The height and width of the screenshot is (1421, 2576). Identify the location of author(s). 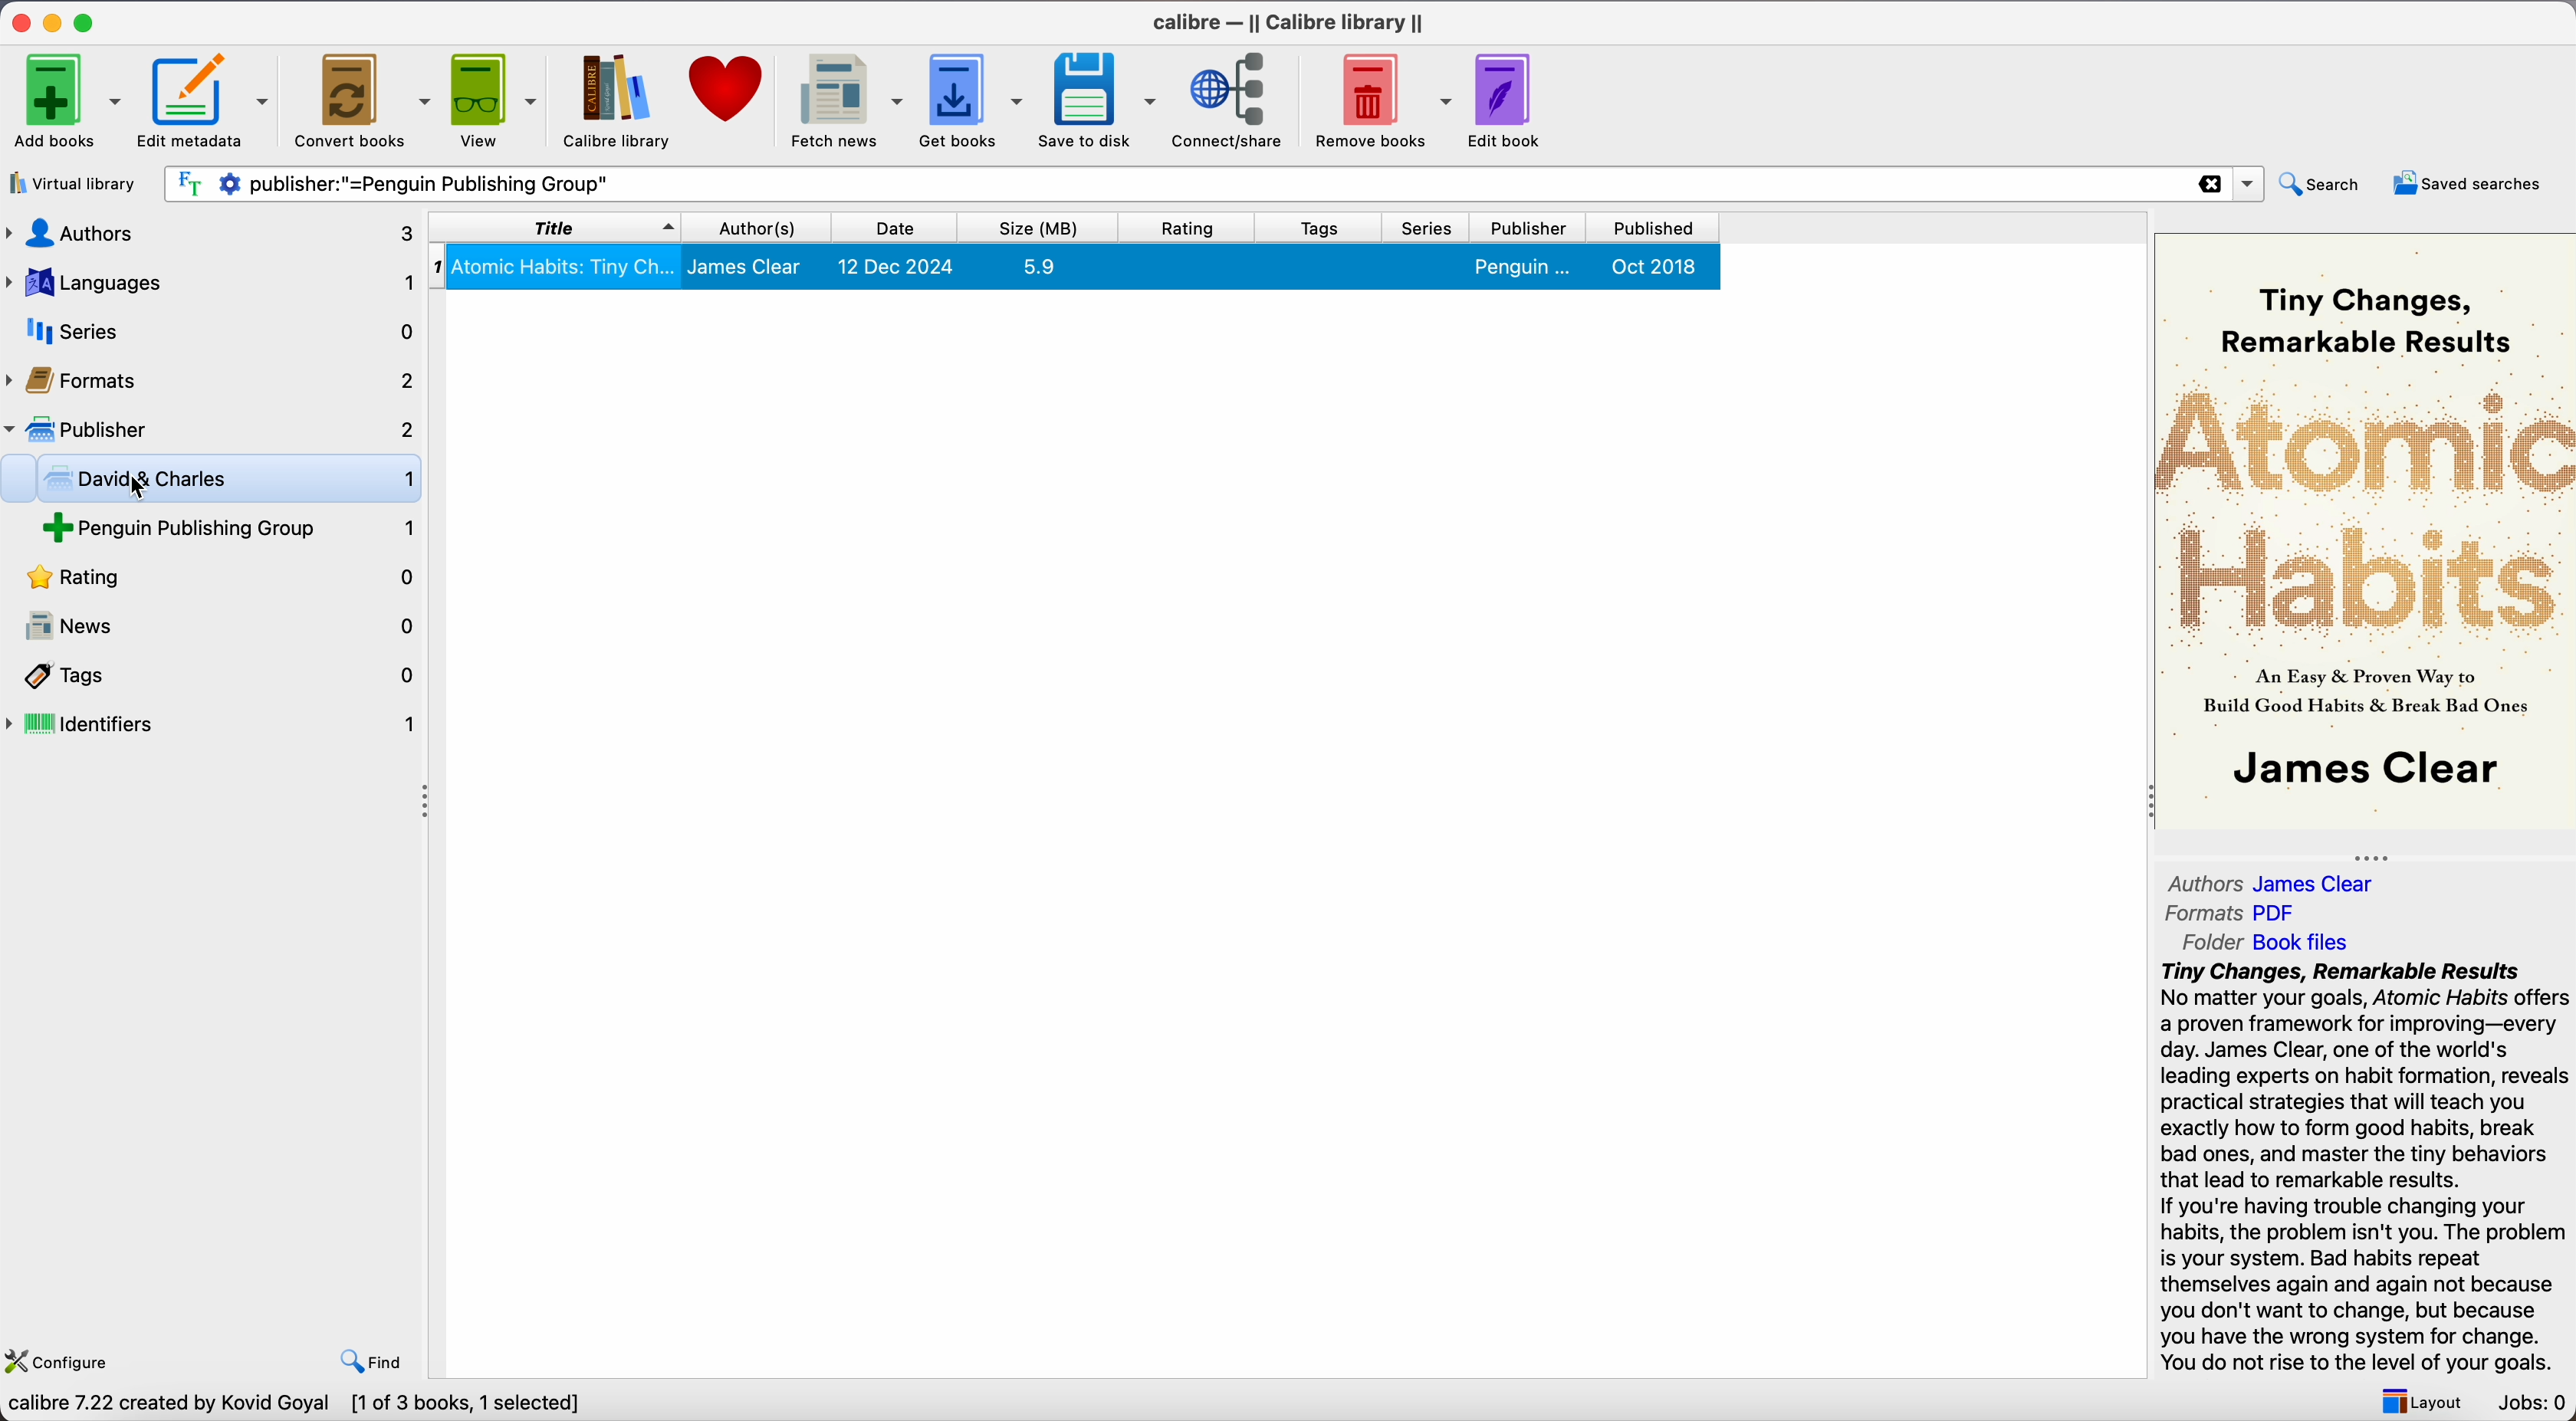
(768, 226).